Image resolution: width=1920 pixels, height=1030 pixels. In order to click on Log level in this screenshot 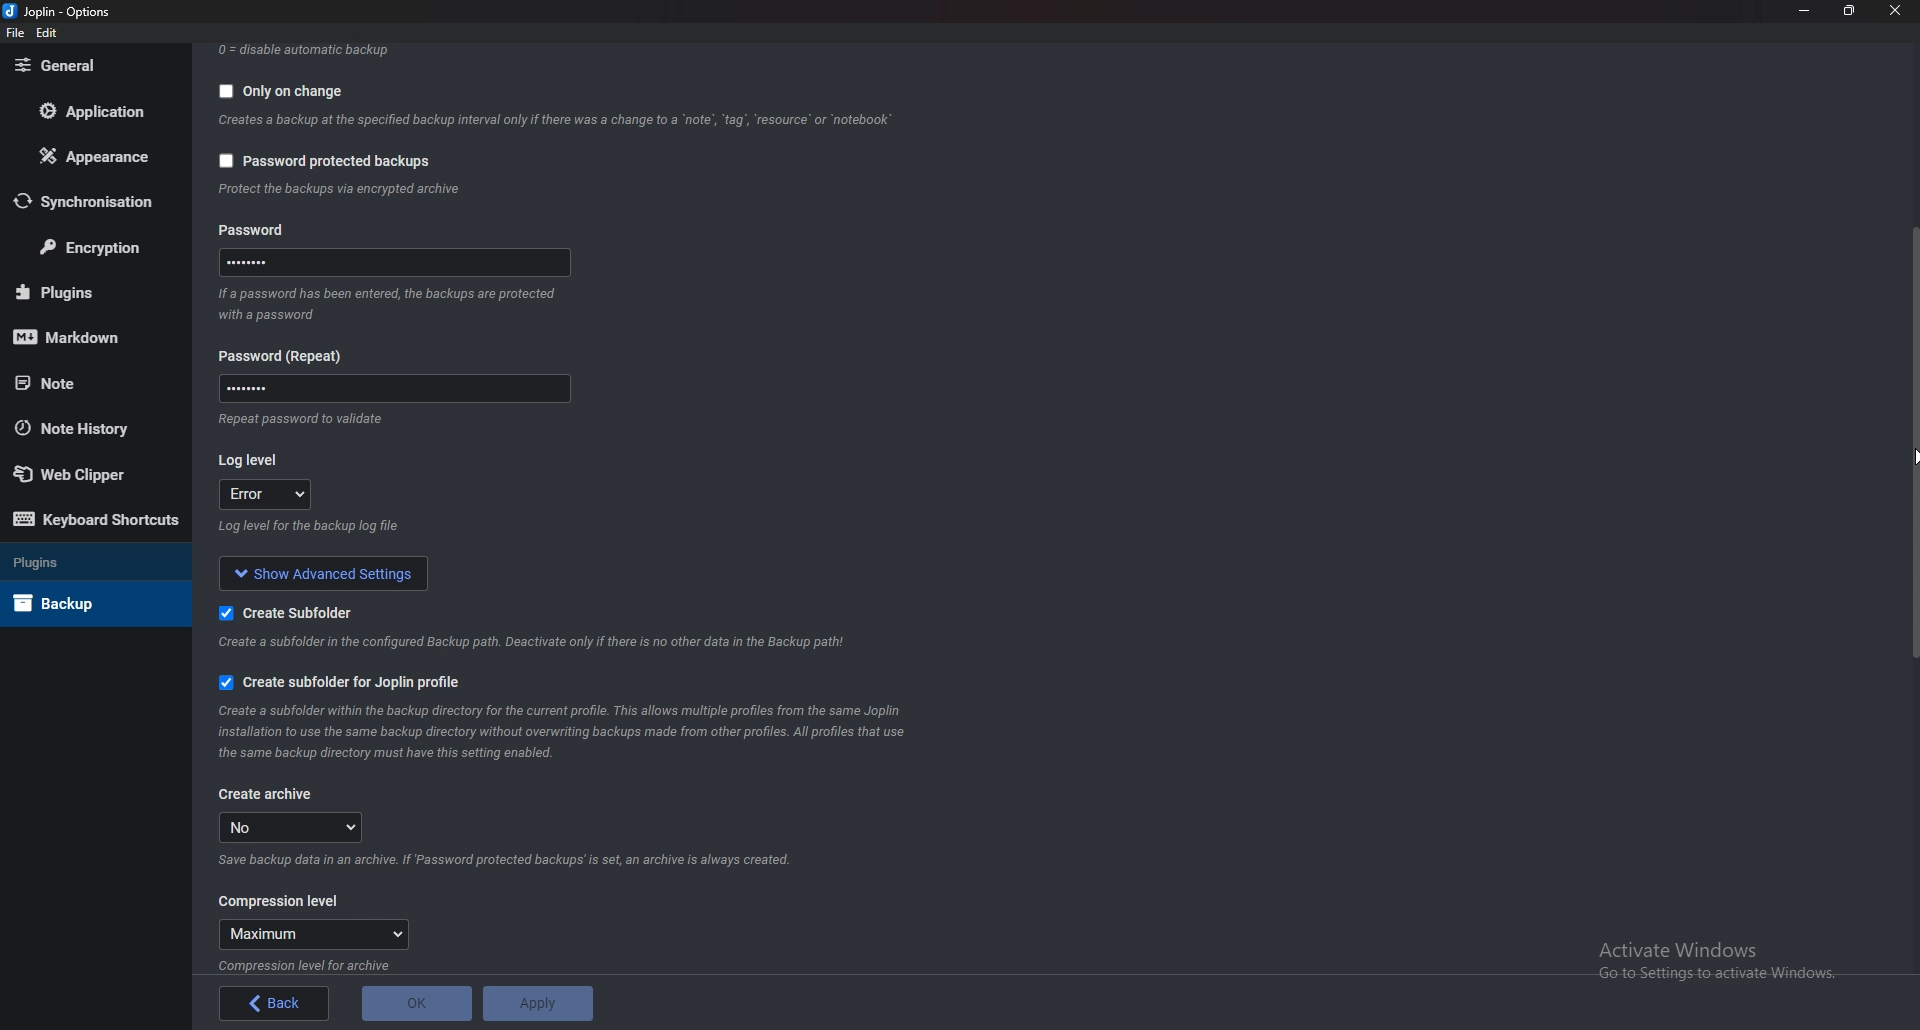, I will do `click(254, 460)`.